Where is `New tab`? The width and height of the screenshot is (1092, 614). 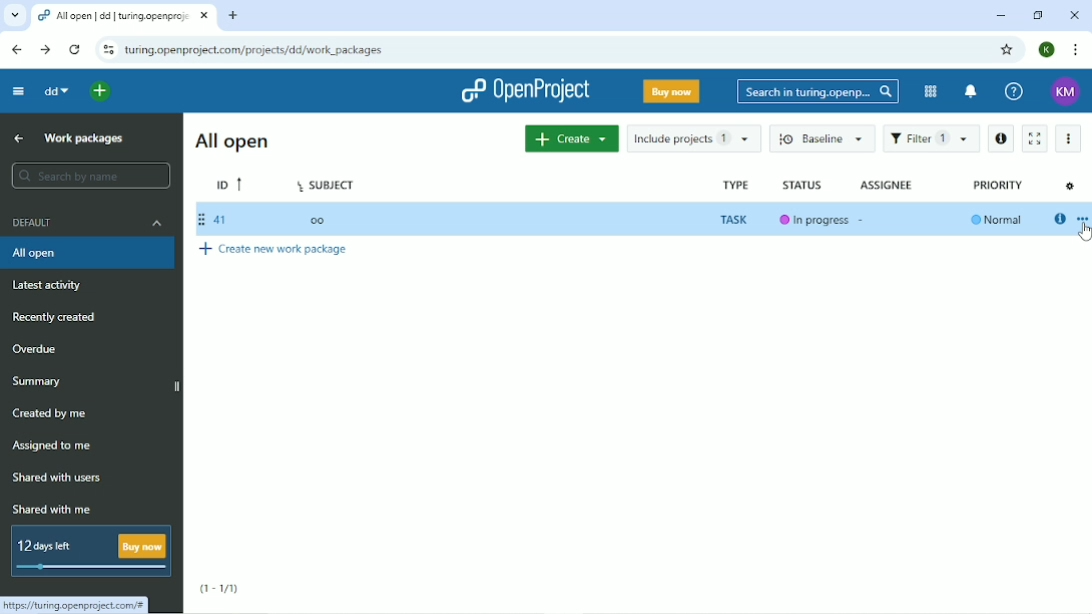
New tab is located at coordinates (233, 15).